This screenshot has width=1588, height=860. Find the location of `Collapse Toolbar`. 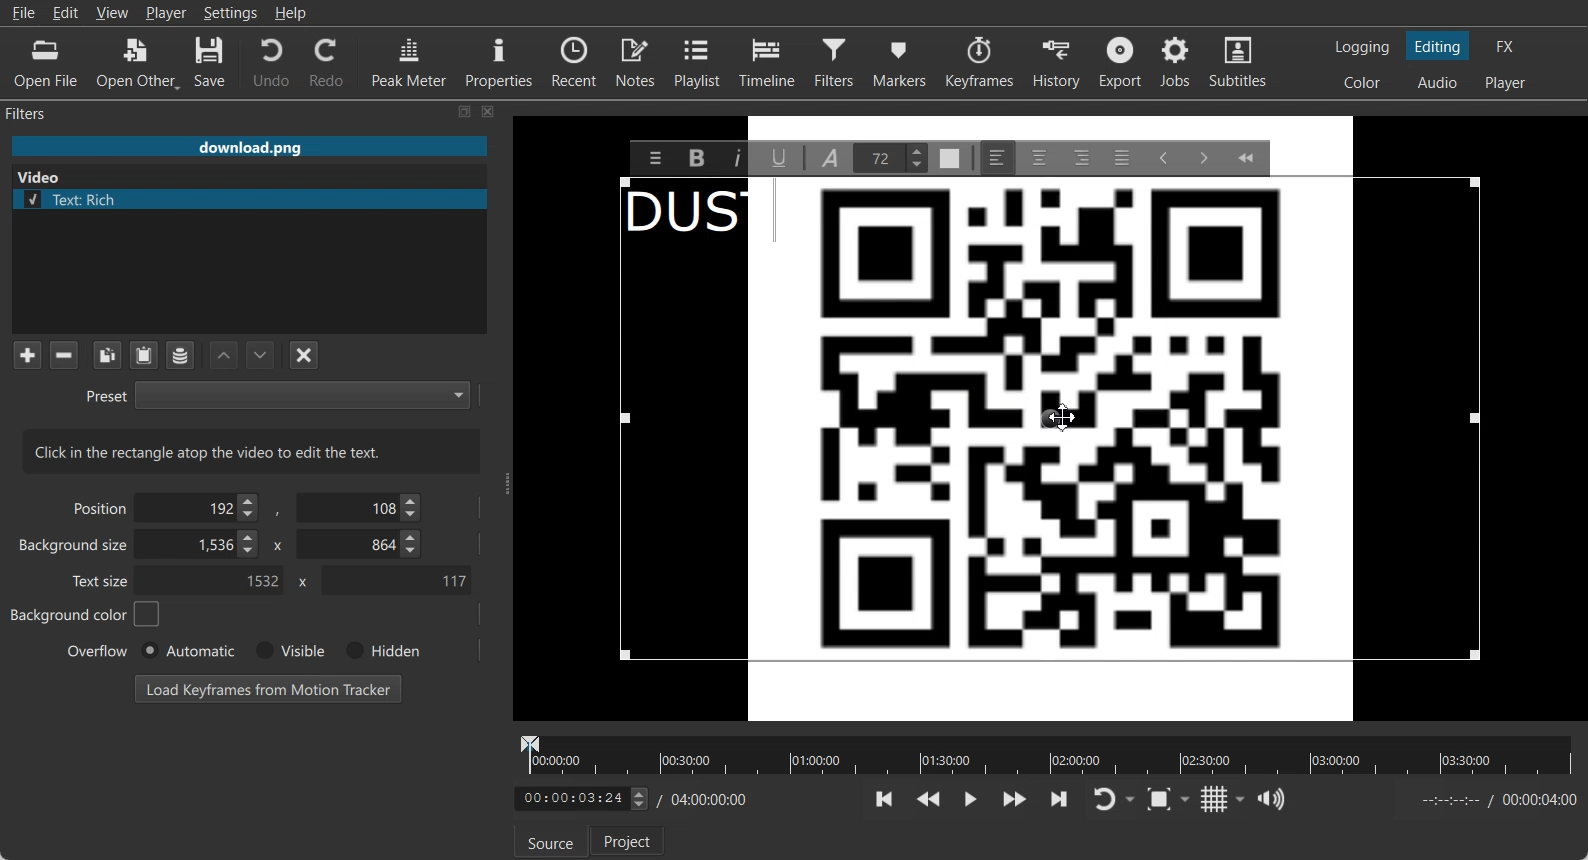

Collapse Toolbar is located at coordinates (1245, 157).